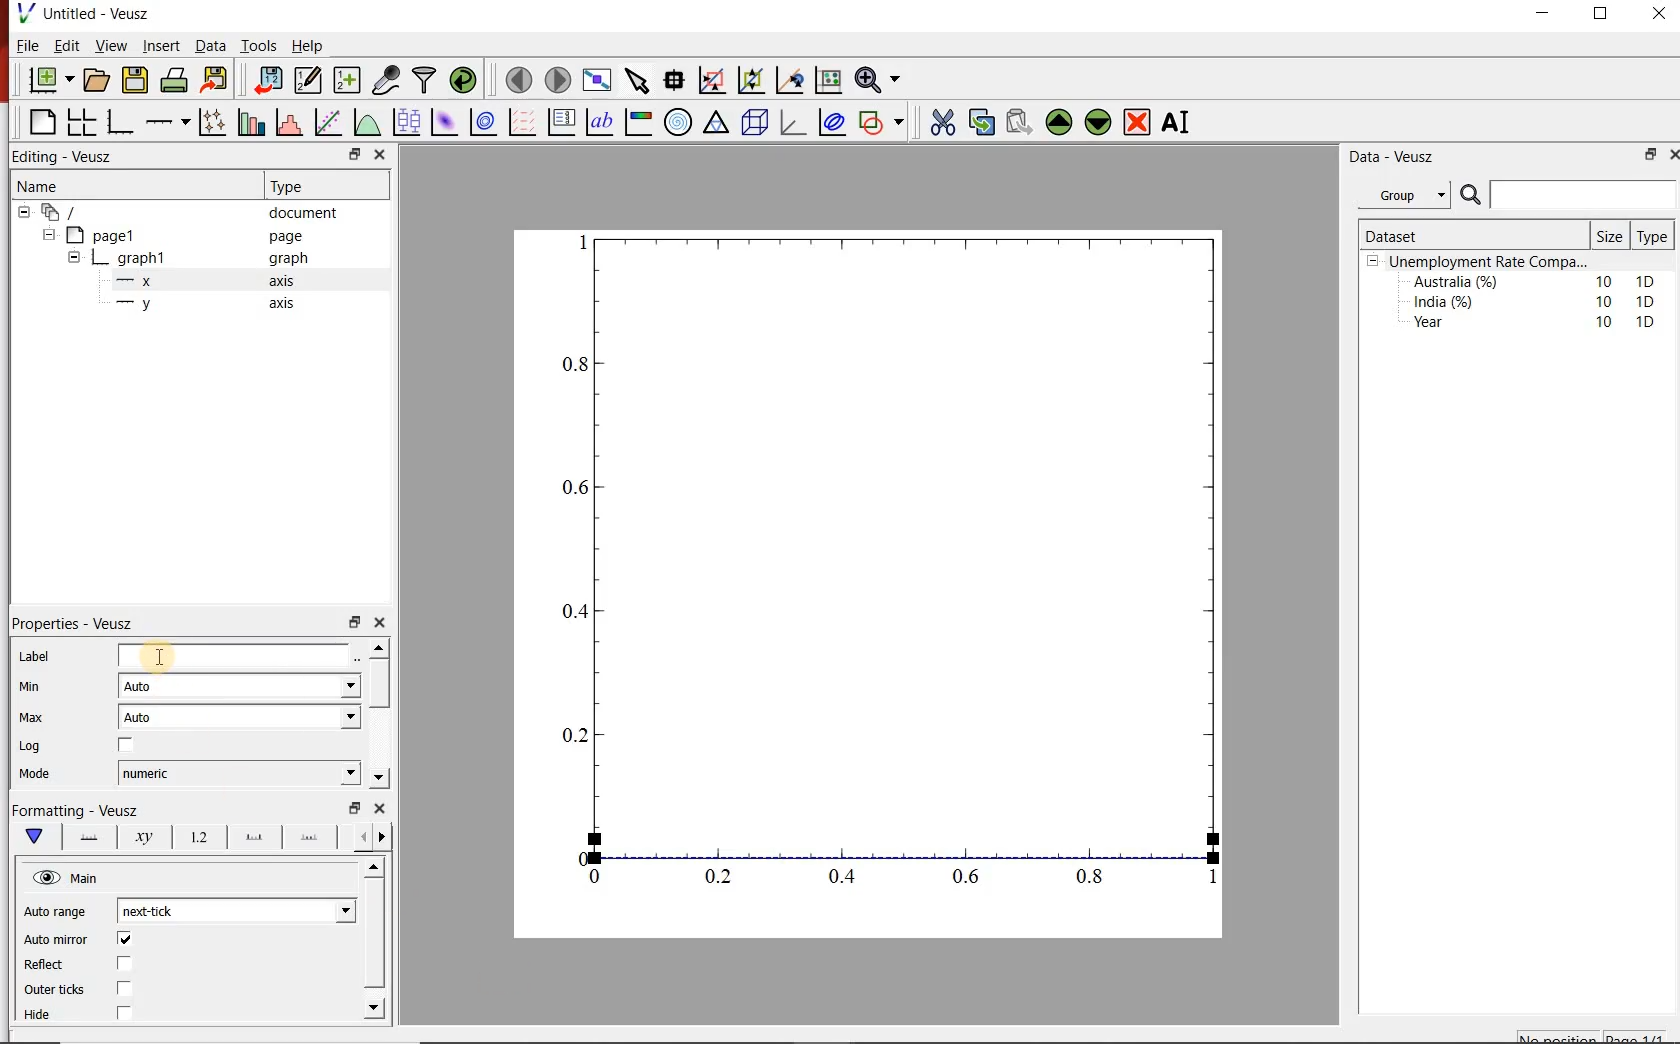 This screenshot has height=1044, width=1680. I want to click on axis lines, so click(91, 838).